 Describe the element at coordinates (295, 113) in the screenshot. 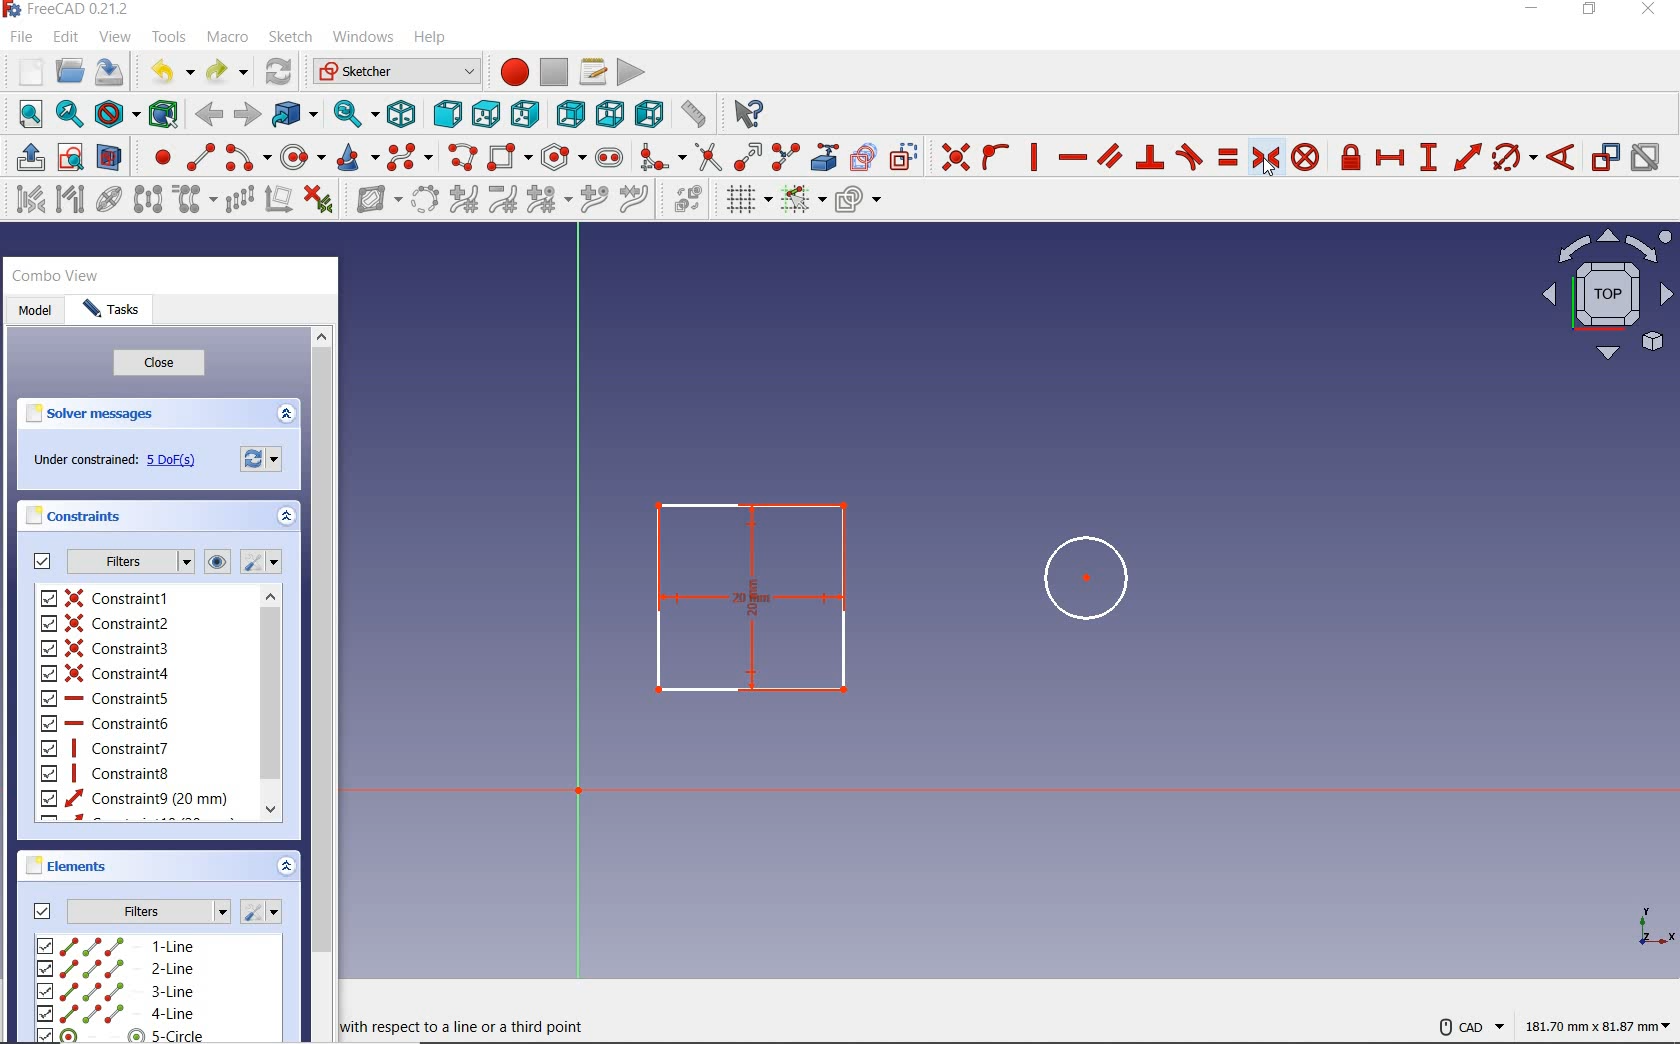

I see `go to linked object` at that location.